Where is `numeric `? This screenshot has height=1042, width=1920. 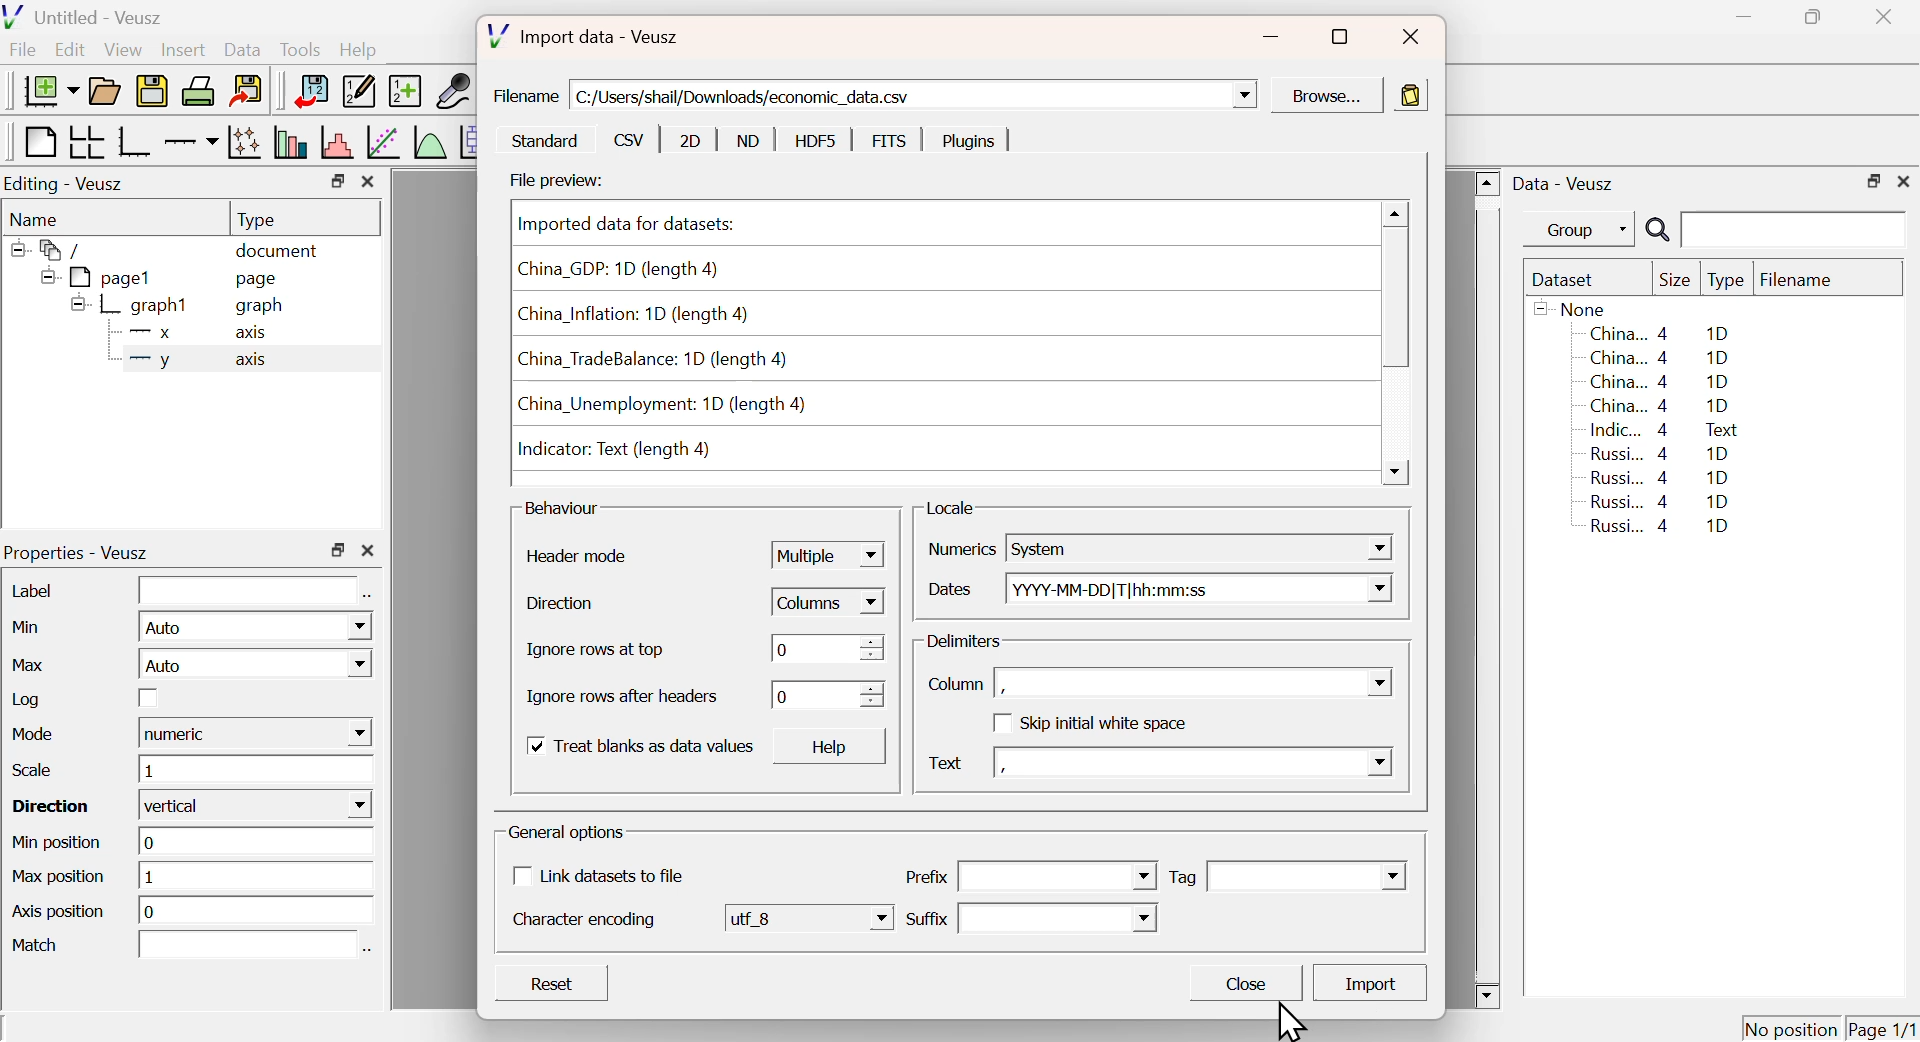
numeric  is located at coordinates (255, 733).